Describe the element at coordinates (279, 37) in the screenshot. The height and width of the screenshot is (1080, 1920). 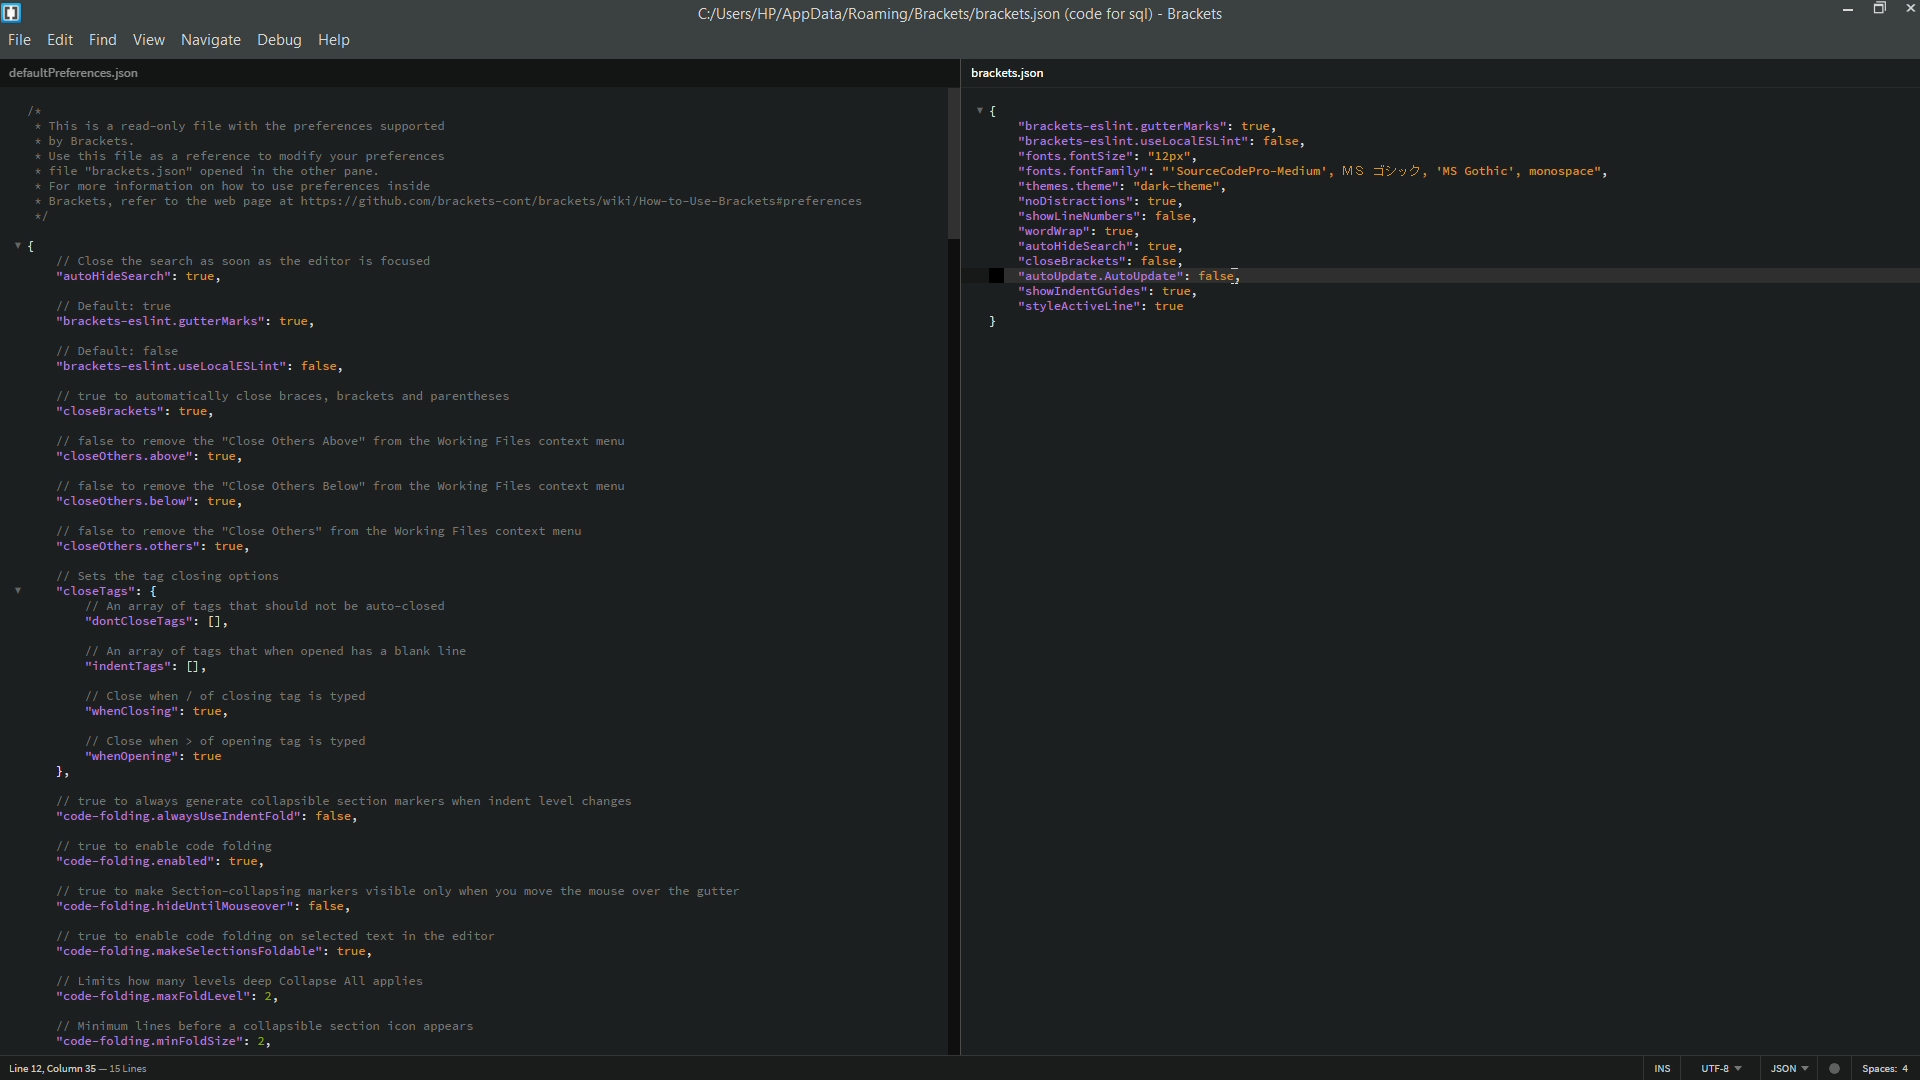
I see `debug menu` at that location.